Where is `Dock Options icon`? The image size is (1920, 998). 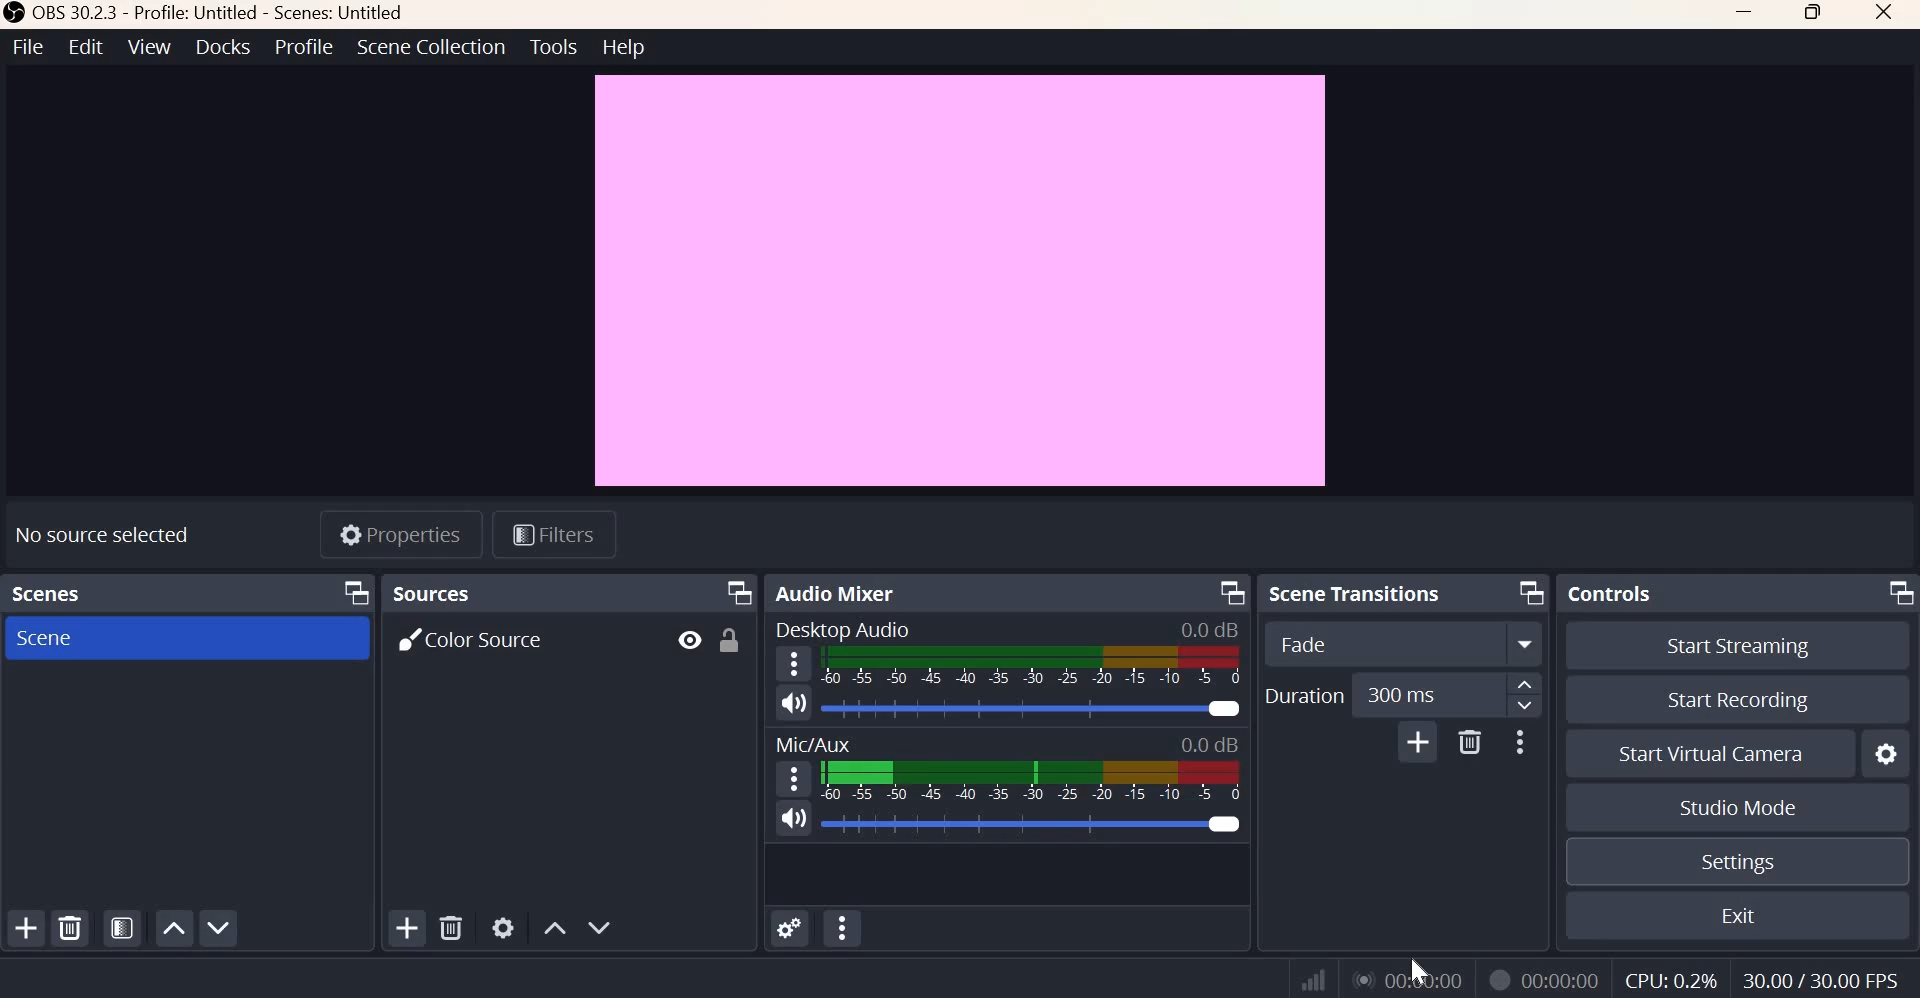 Dock Options icon is located at coordinates (739, 592).